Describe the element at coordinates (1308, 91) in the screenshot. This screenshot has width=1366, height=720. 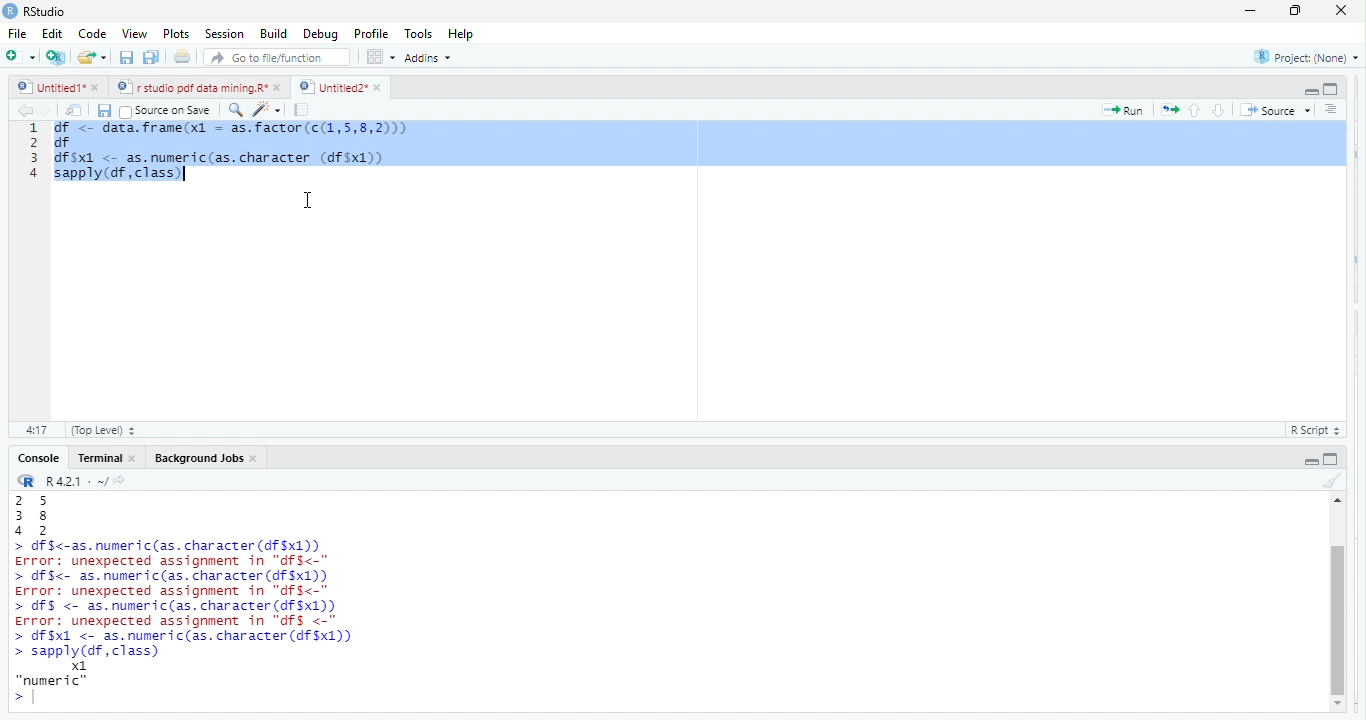
I see `hide r script` at that location.